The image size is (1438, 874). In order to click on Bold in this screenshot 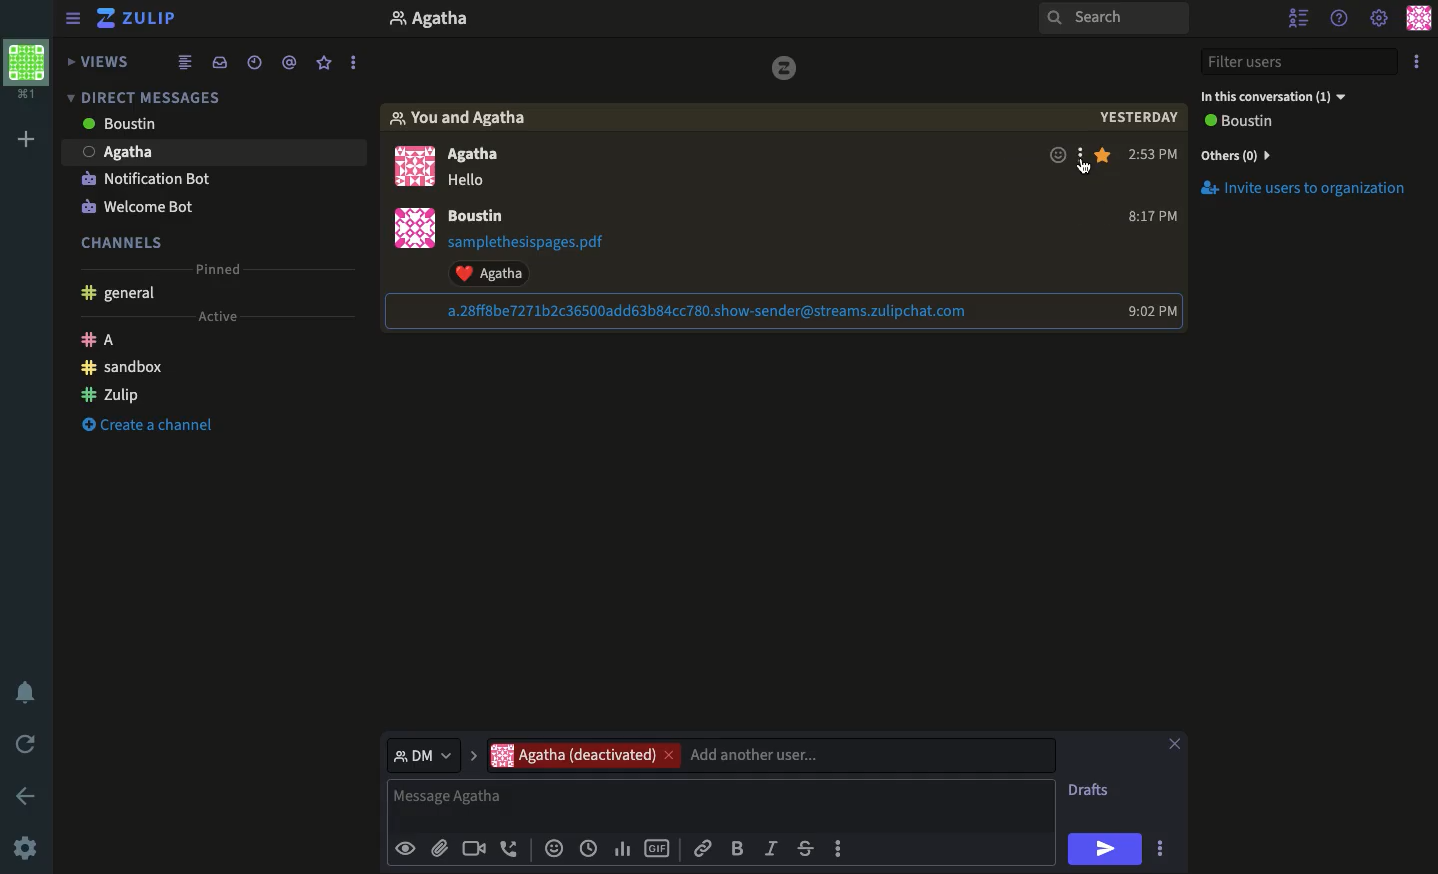, I will do `click(737, 847)`.